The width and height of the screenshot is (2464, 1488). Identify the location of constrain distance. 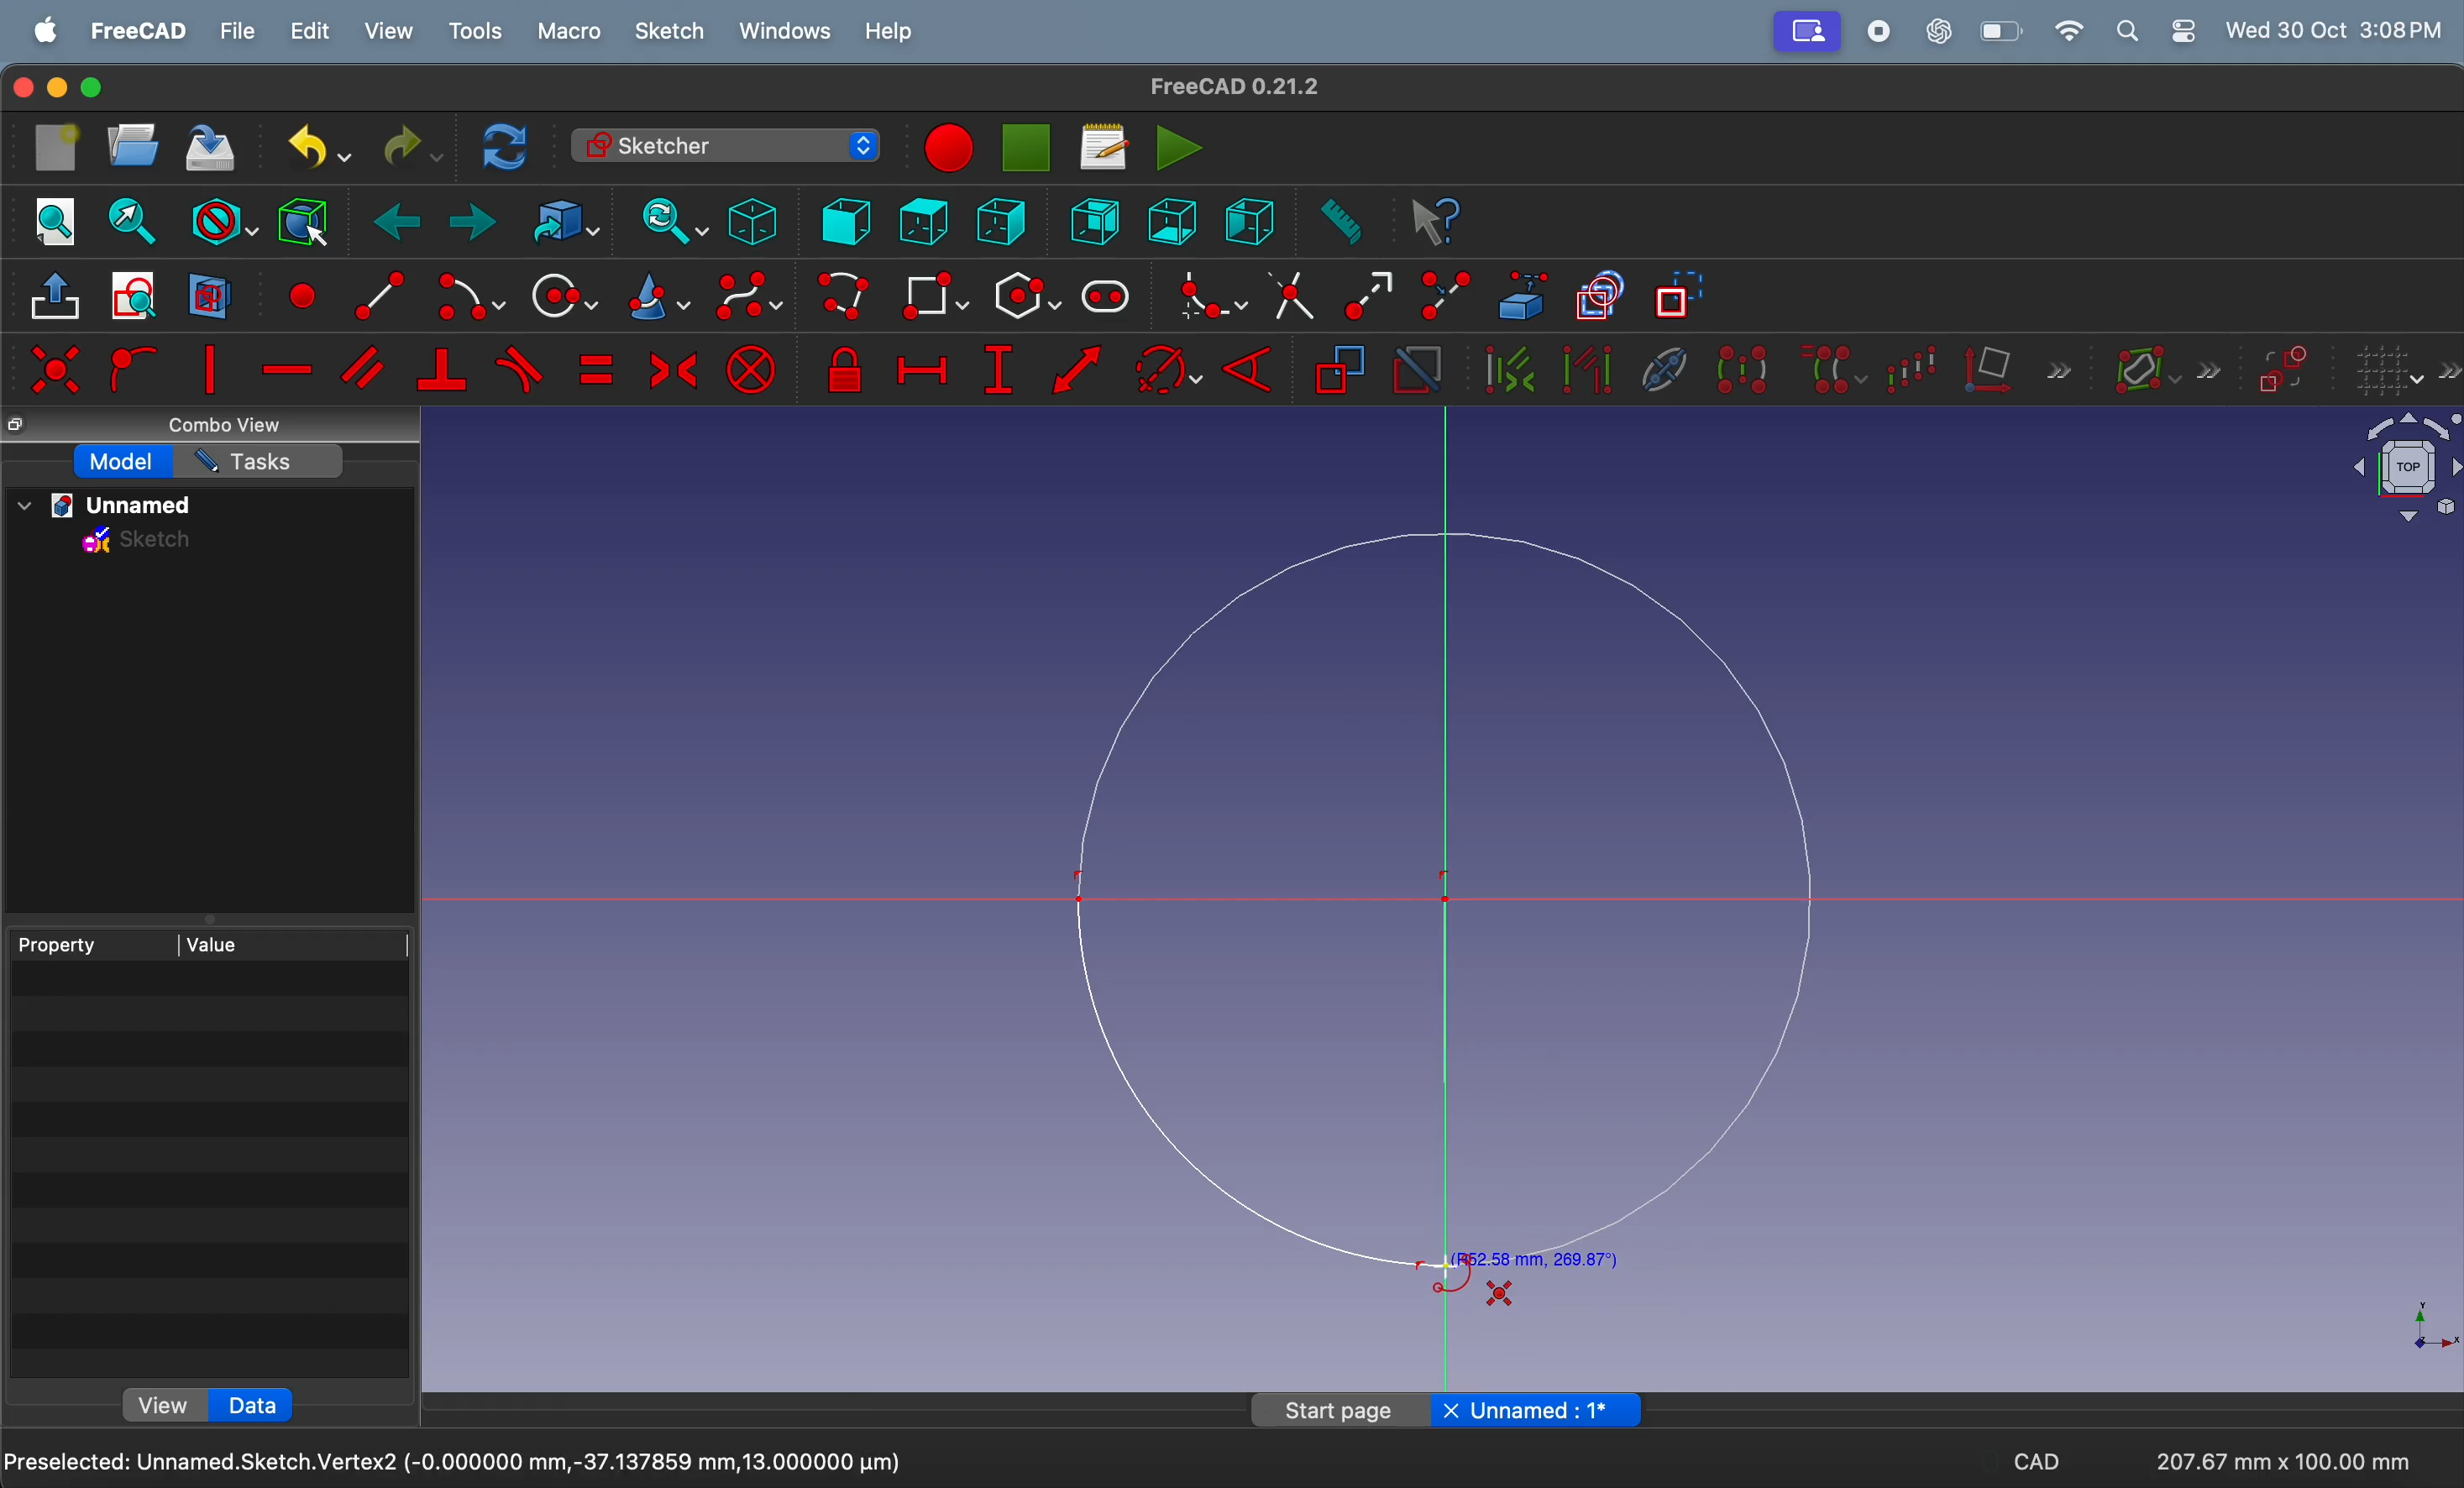
(1079, 375).